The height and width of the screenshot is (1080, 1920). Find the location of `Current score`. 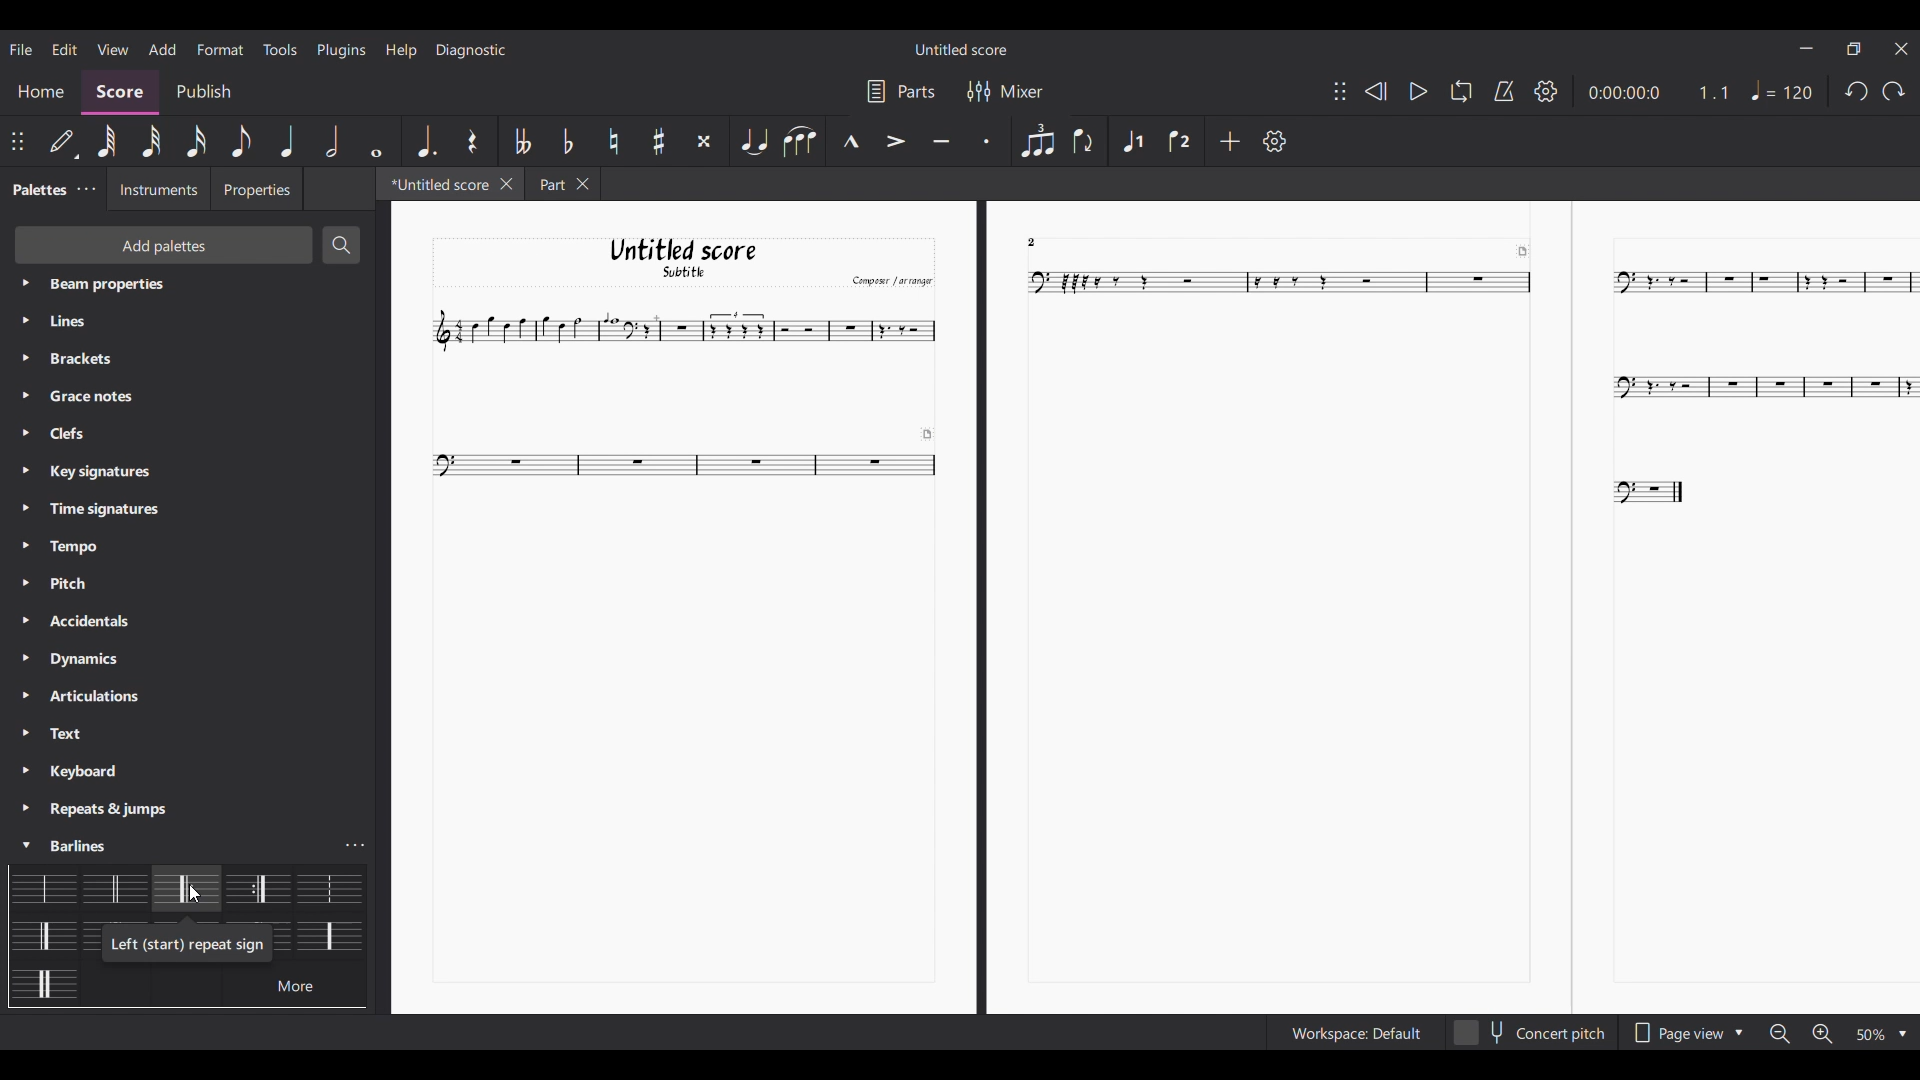

Current score is located at coordinates (1156, 608).